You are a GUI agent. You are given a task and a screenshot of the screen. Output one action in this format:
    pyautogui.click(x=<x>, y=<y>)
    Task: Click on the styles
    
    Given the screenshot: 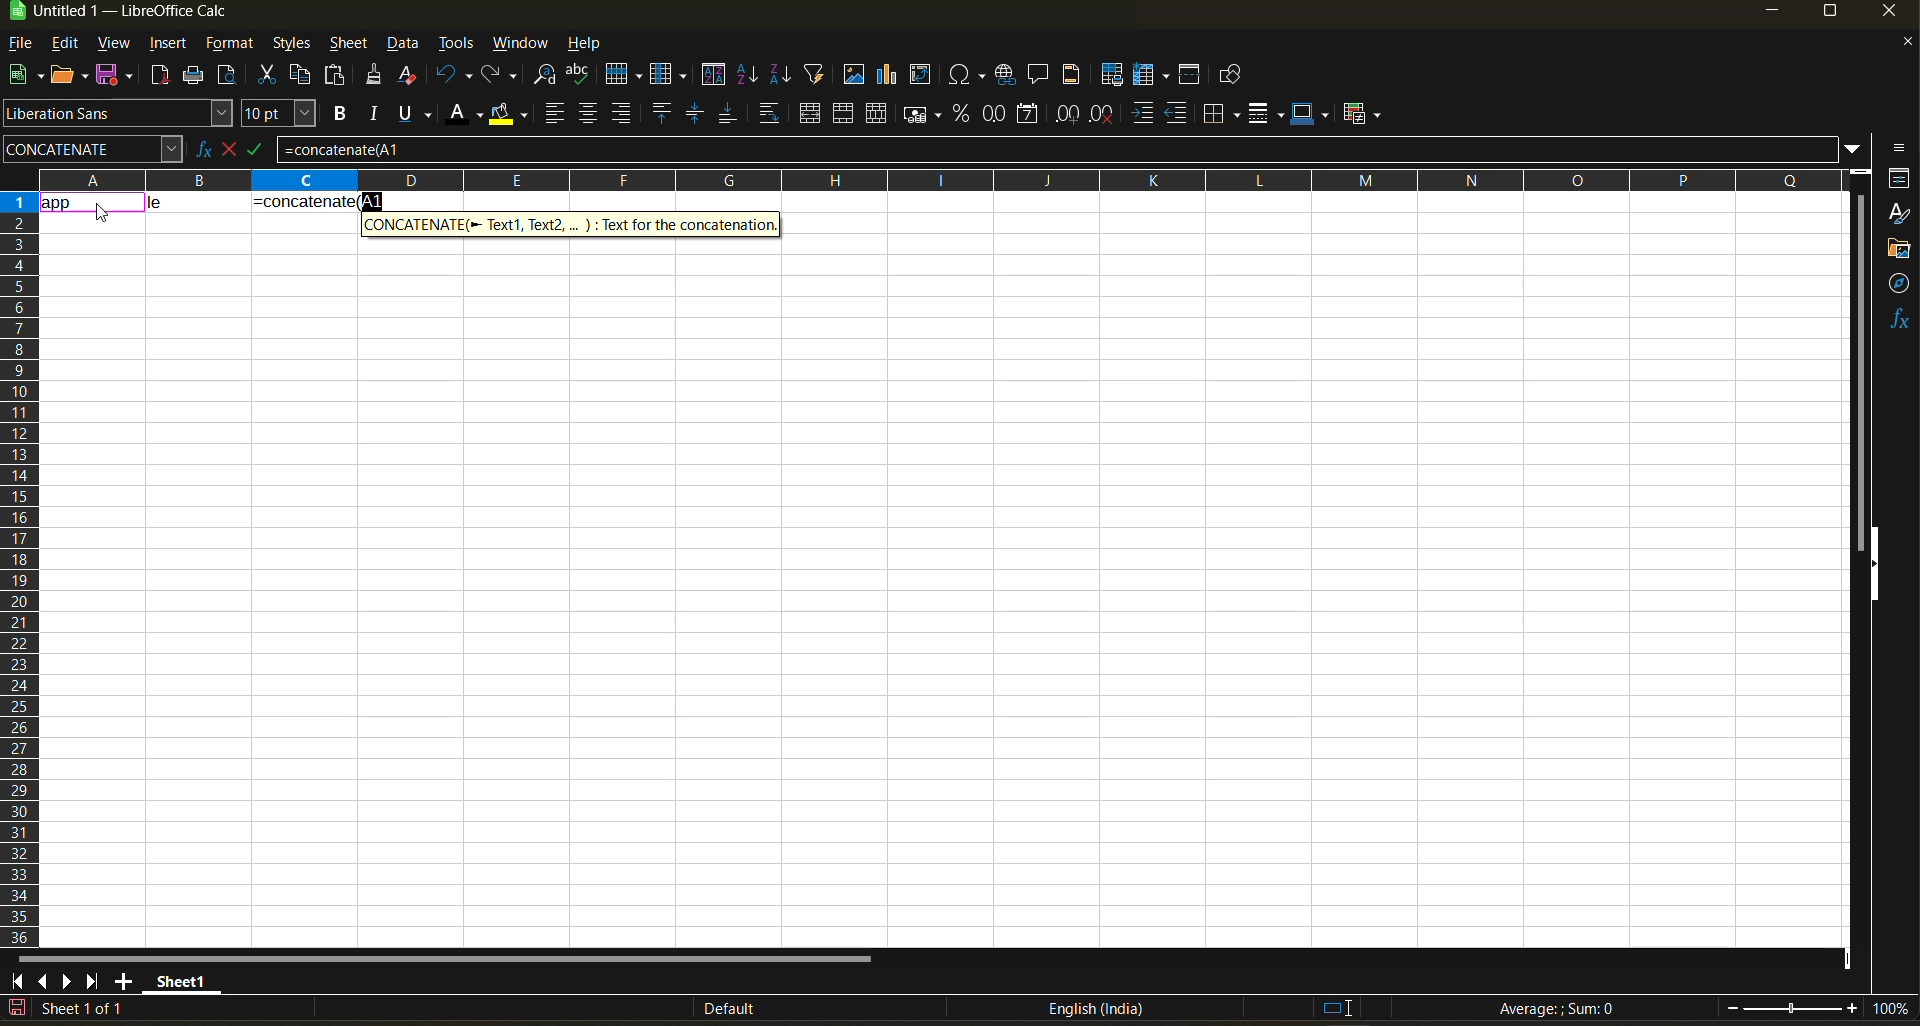 What is the action you would take?
    pyautogui.click(x=1898, y=215)
    